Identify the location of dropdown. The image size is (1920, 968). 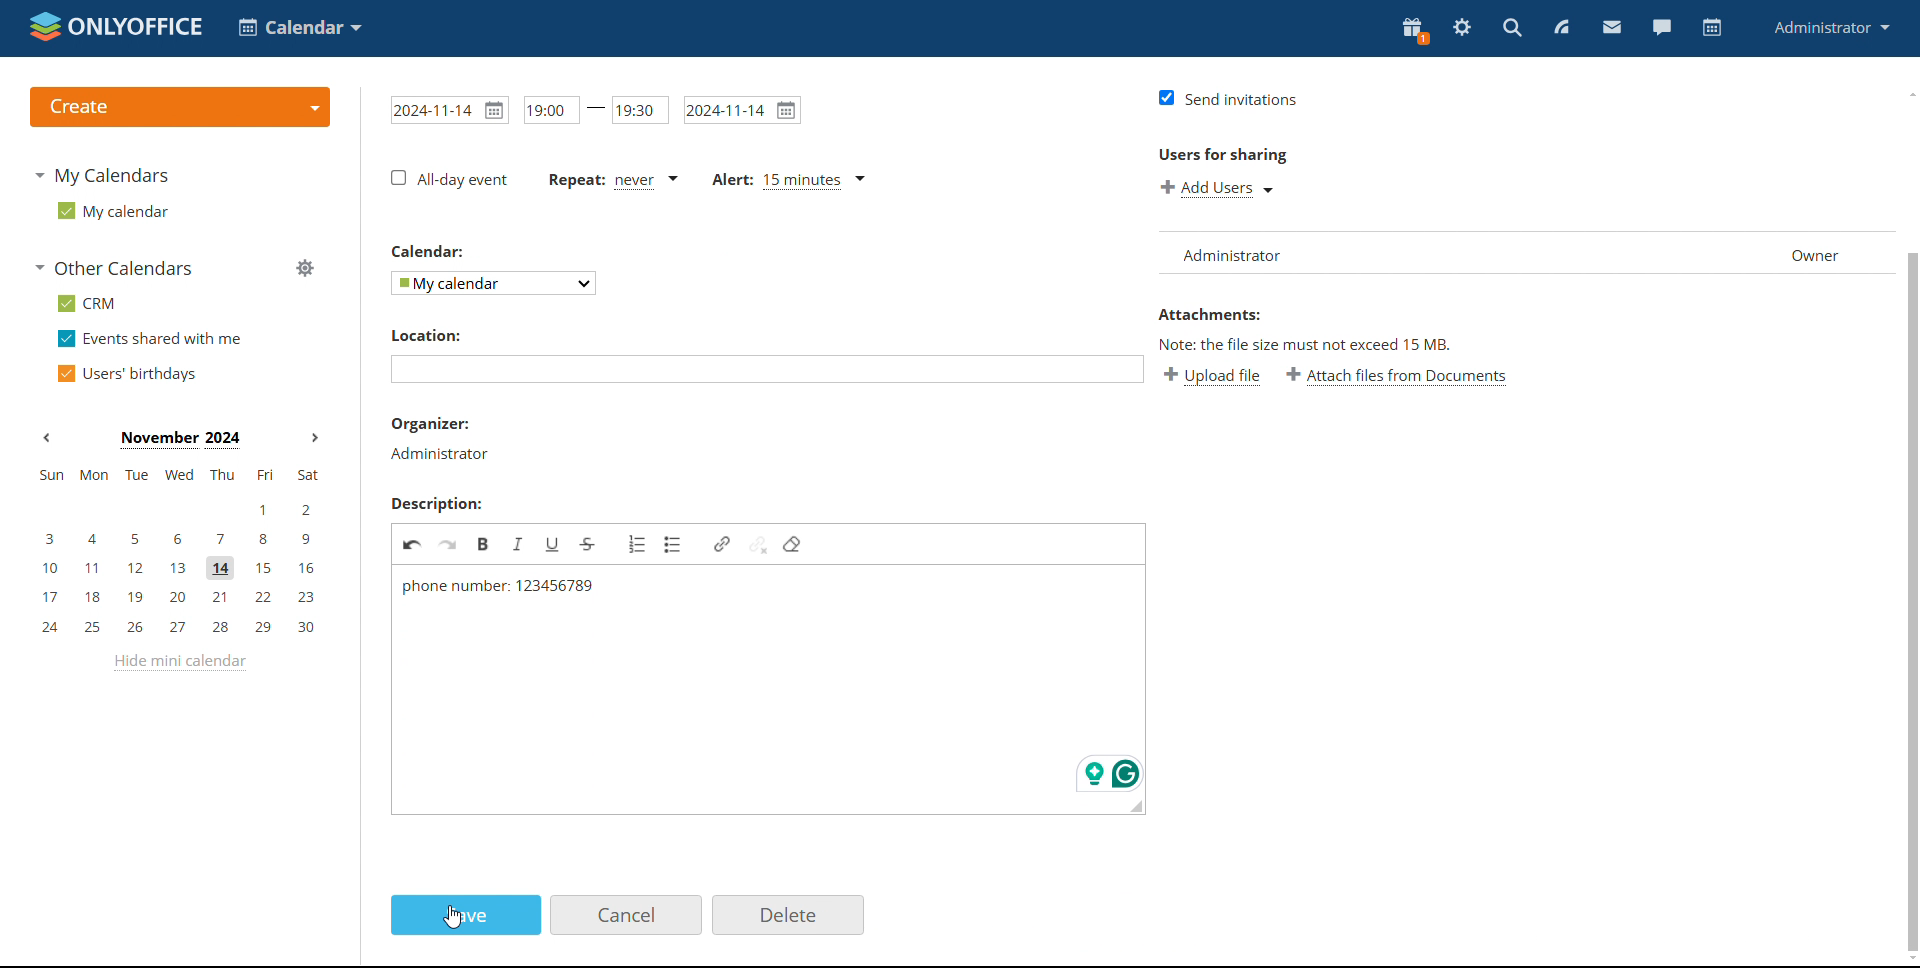
(500, 284).